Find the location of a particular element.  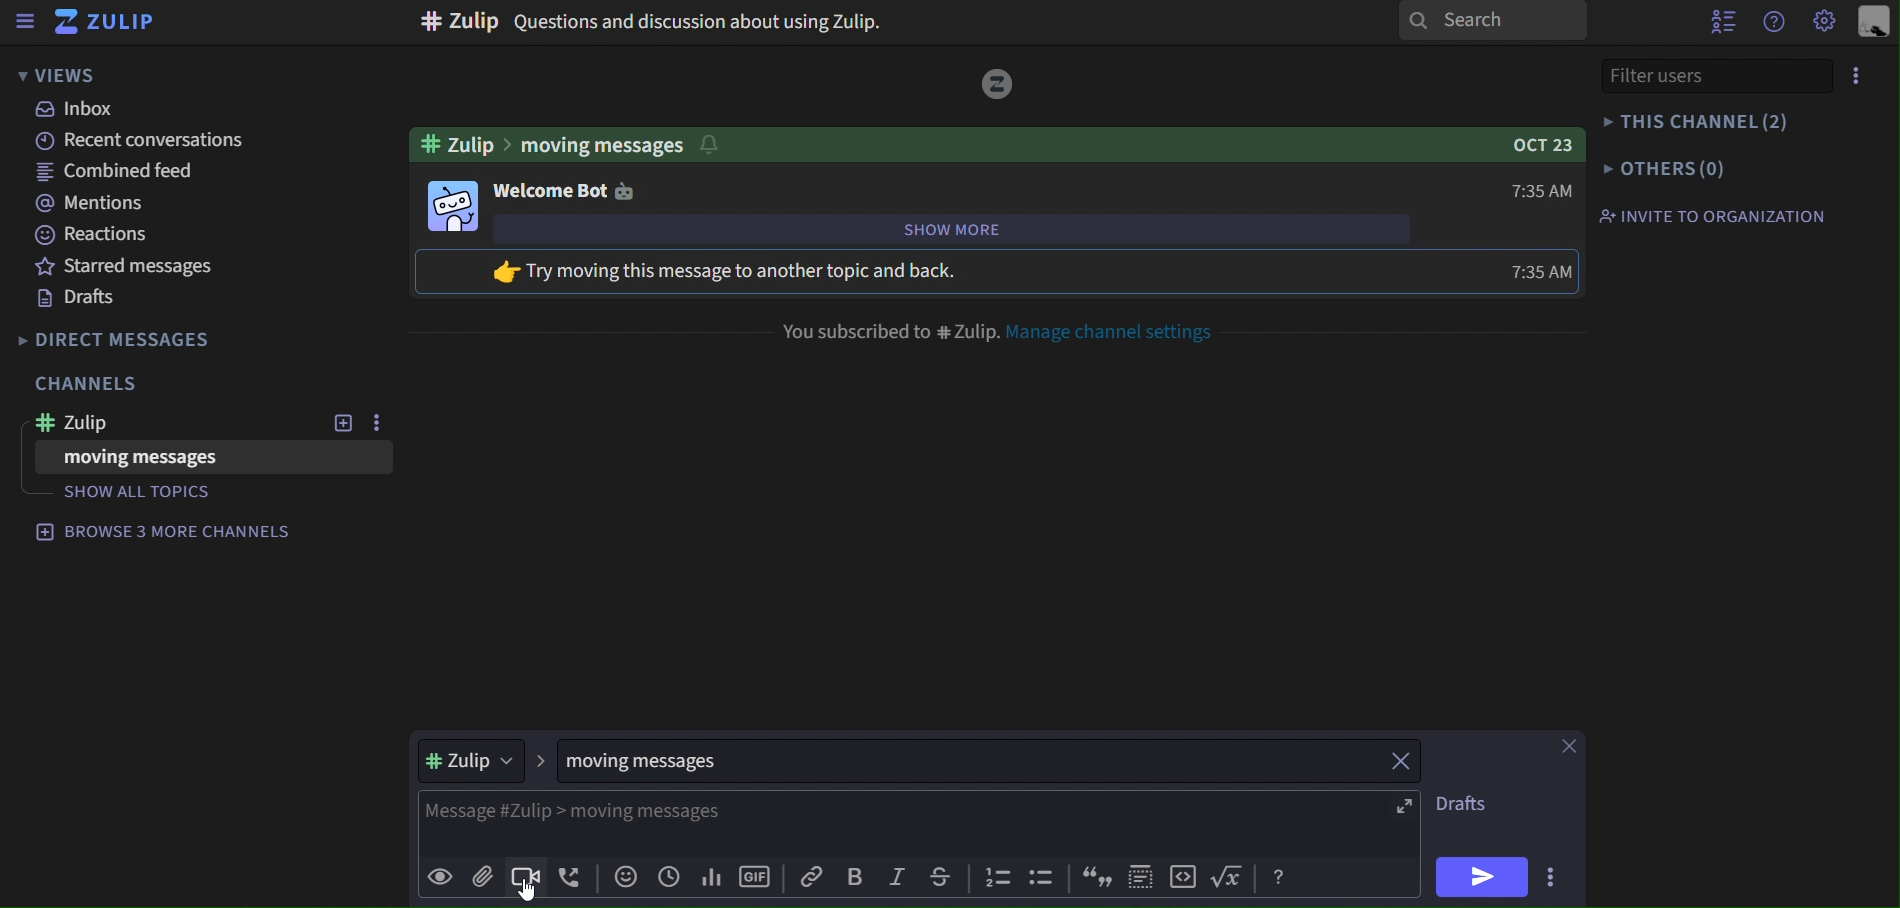

add video call is located at coordinates (524, 876).